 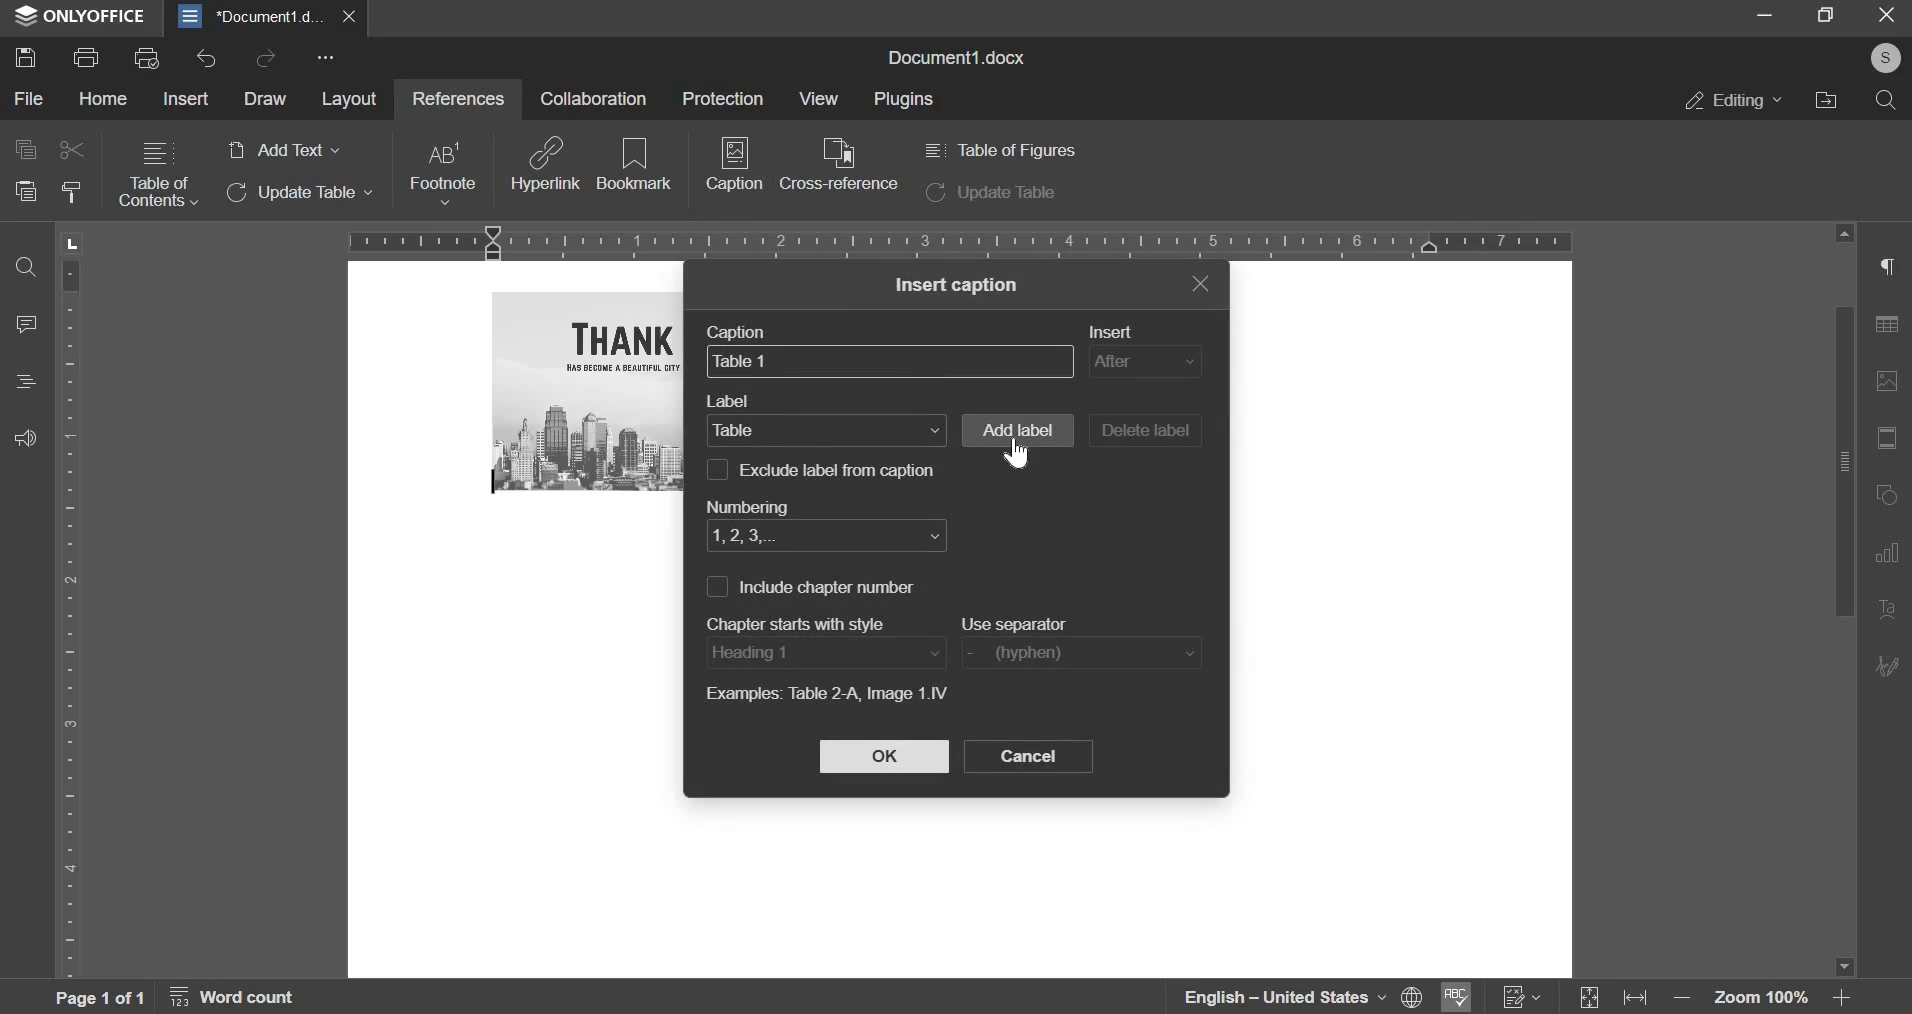 I want to click on insert caption, so click(x=958, y=285).